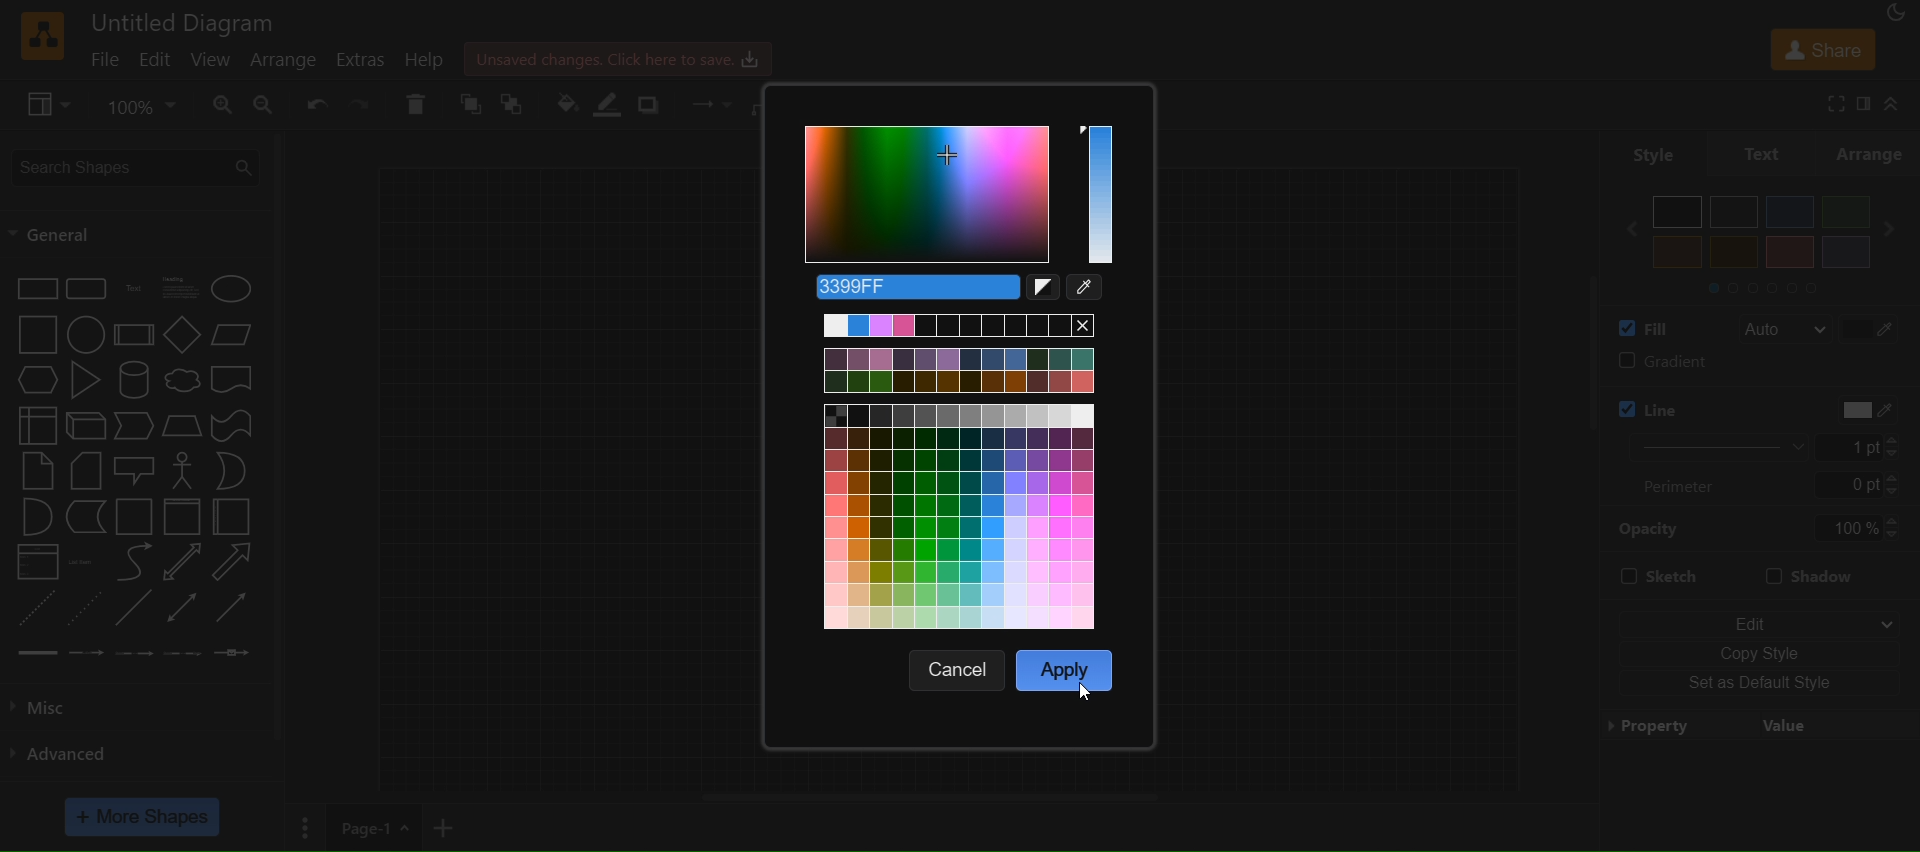 The width and height of the screenshot is (1920, 852). Describe the element at coordinates (1779, 286) in the screenshot. I see `sections` at that location.